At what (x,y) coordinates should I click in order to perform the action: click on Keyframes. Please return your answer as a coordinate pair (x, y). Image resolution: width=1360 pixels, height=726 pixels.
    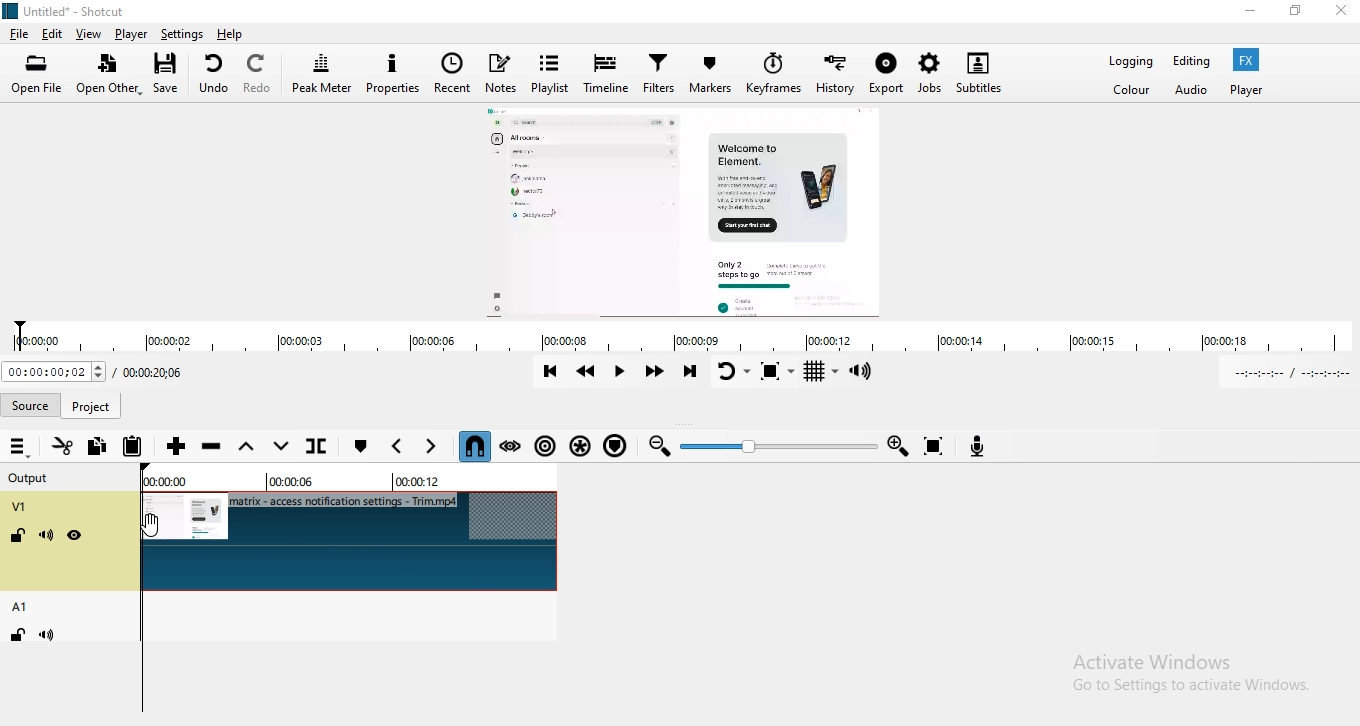
    Looking at the image, I should click on (775, 73).